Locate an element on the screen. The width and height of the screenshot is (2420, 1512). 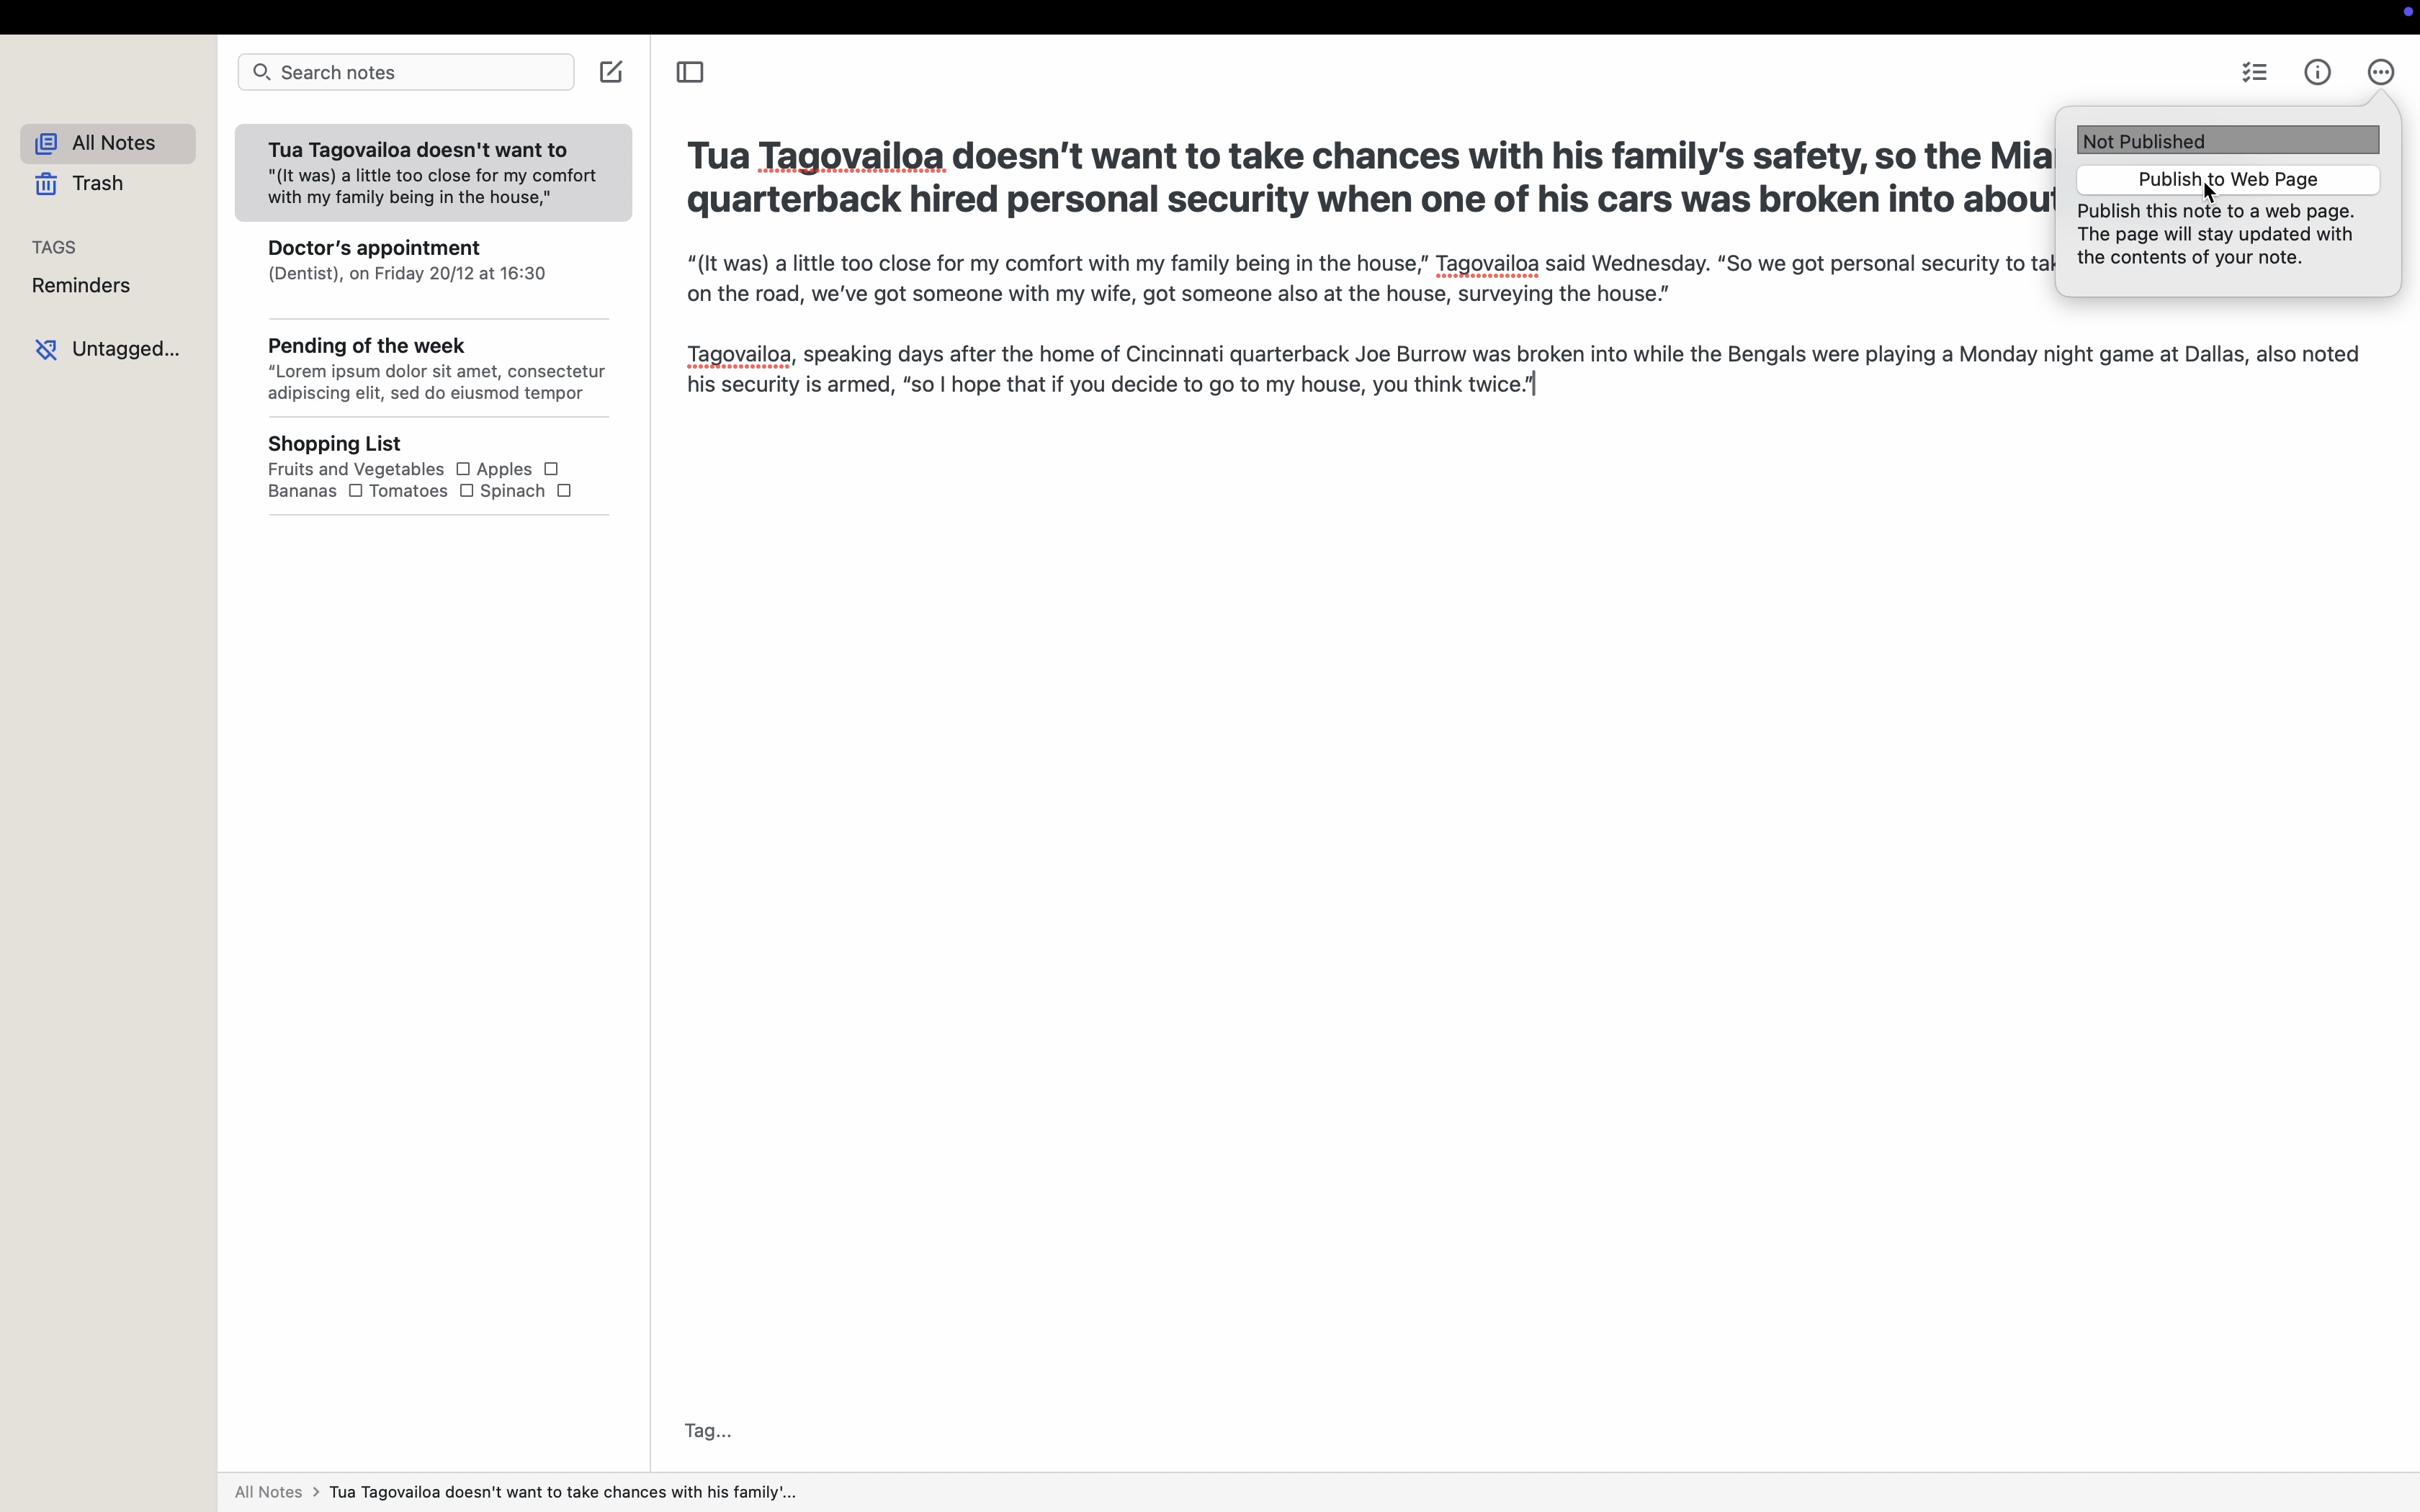
cursor is located at coordinates (2206, 197).